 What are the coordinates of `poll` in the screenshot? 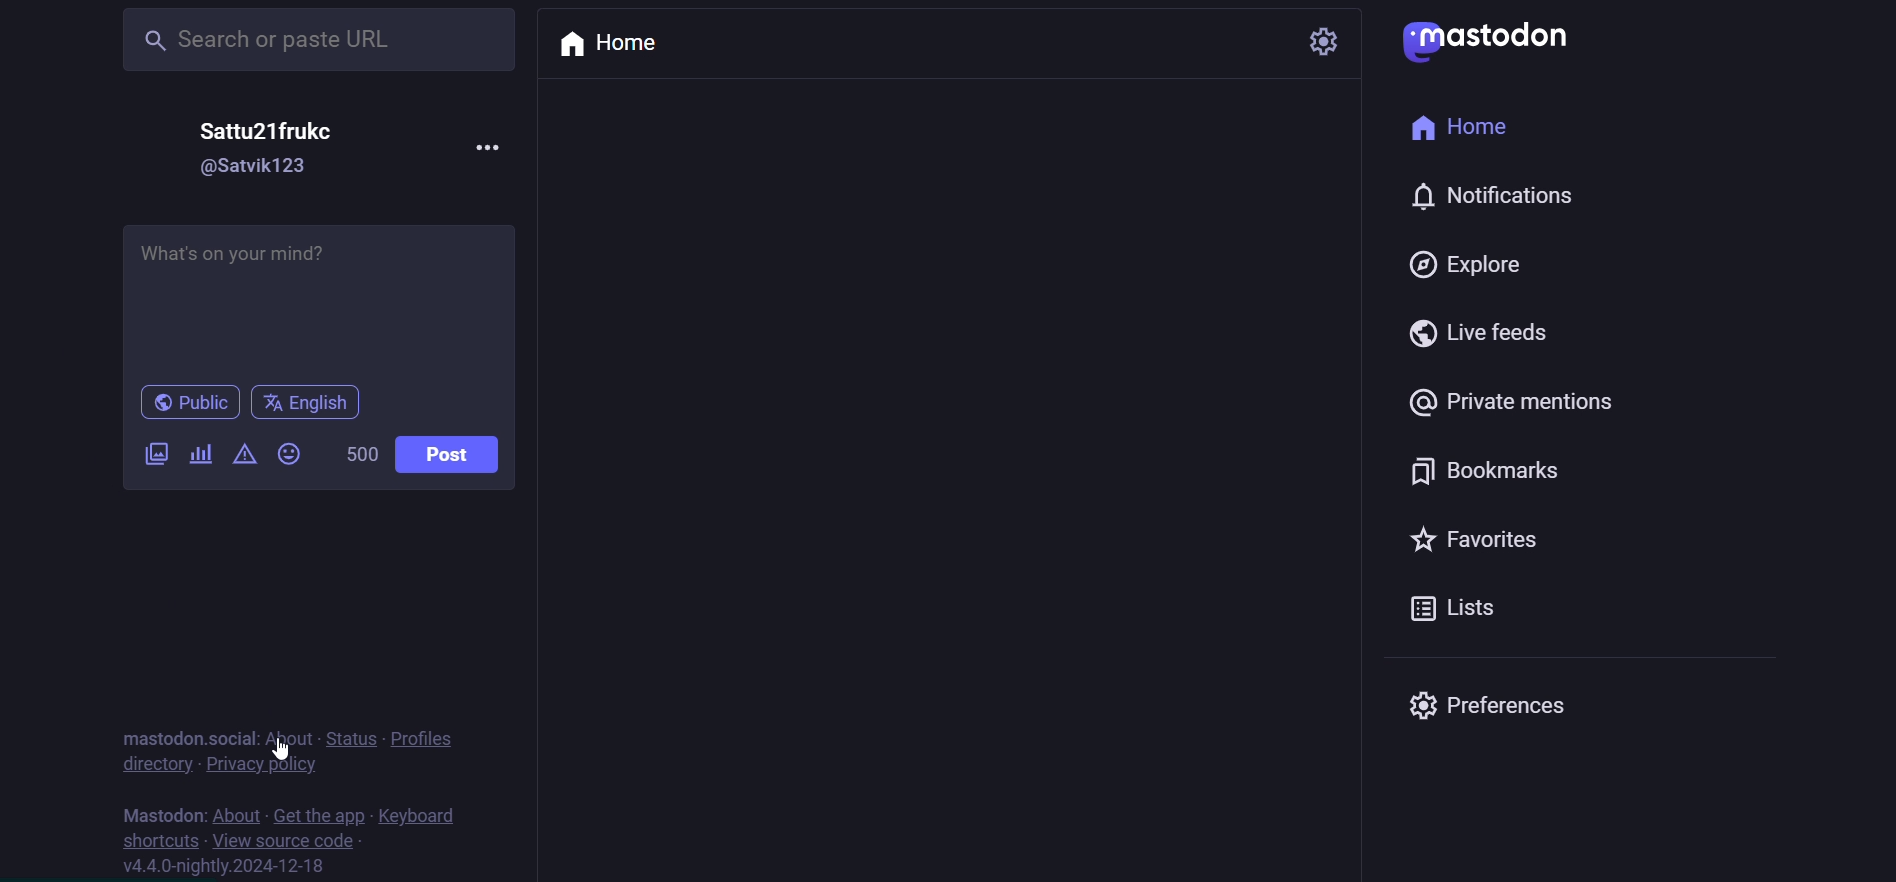 It's located at (200, 457).